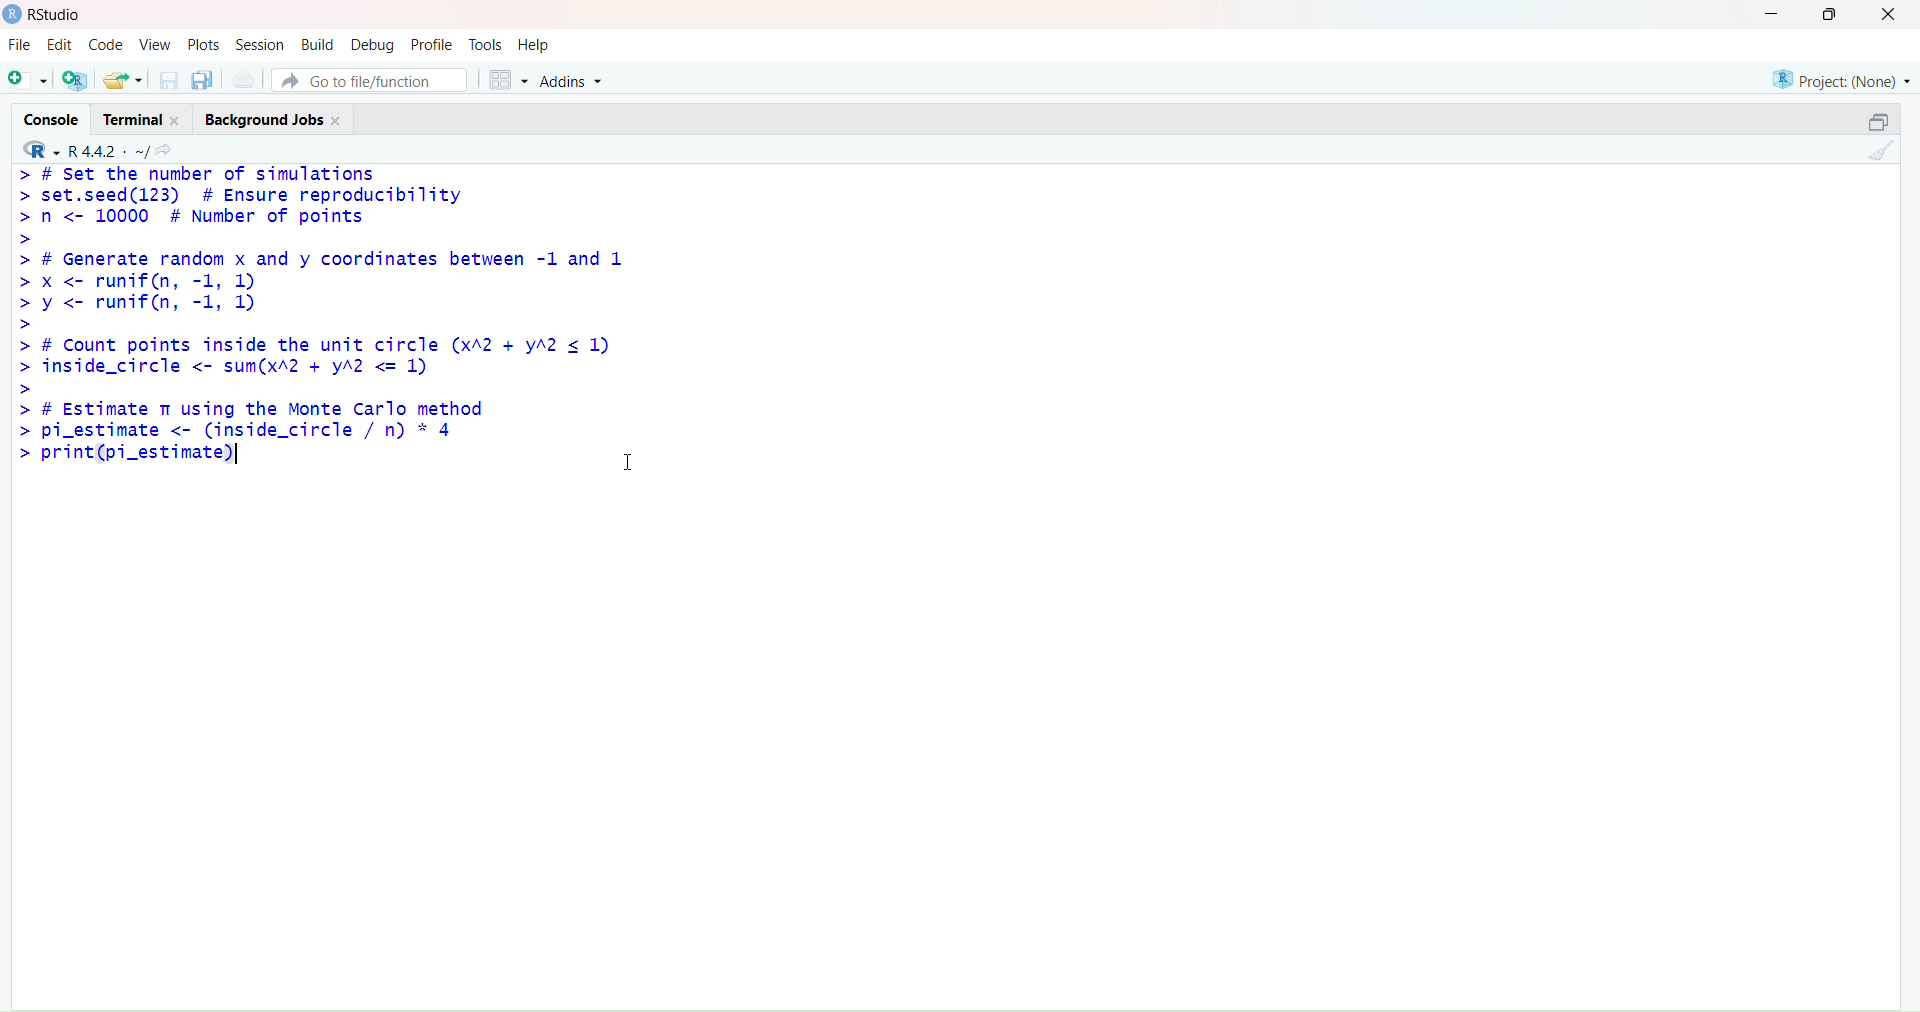  Describe the element at coordinates (204, 43) in the screenshot. I see `Plots` at that location.